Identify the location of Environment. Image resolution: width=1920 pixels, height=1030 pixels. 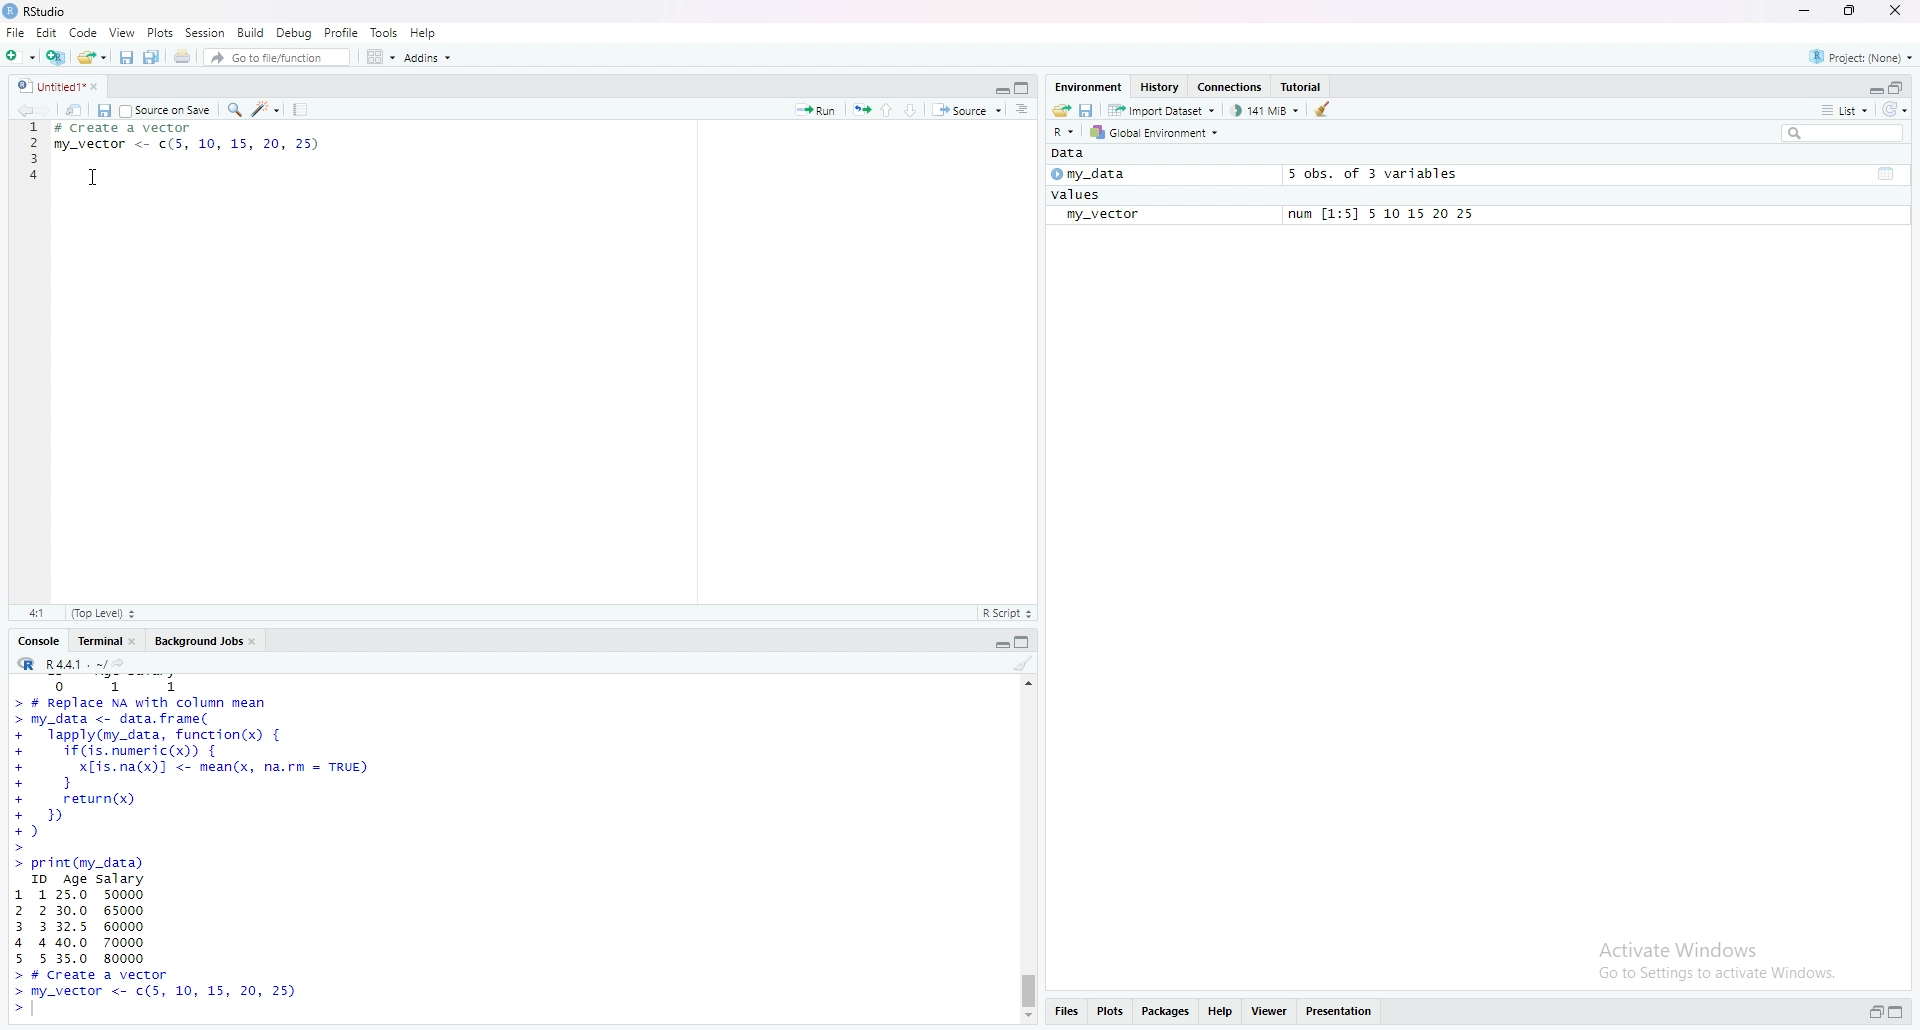
(1089, 87).